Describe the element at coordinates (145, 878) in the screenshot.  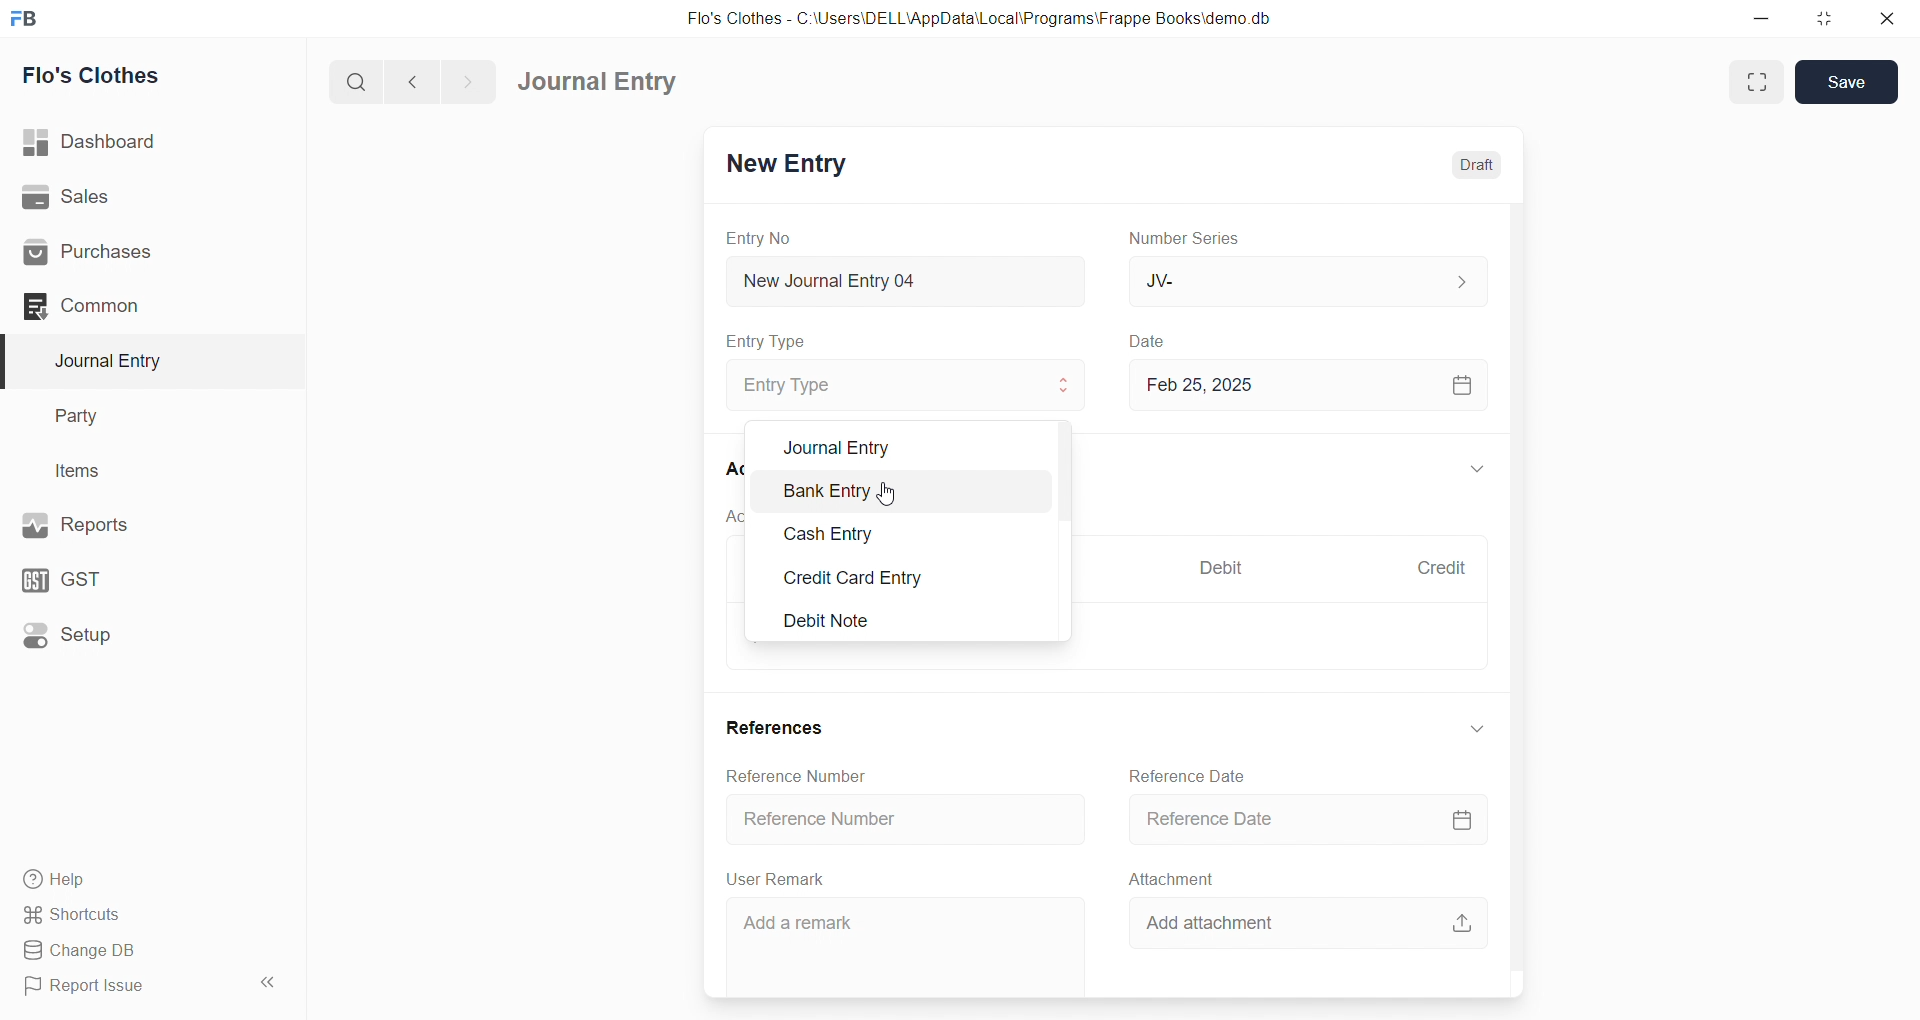
I see `Help` at that location.